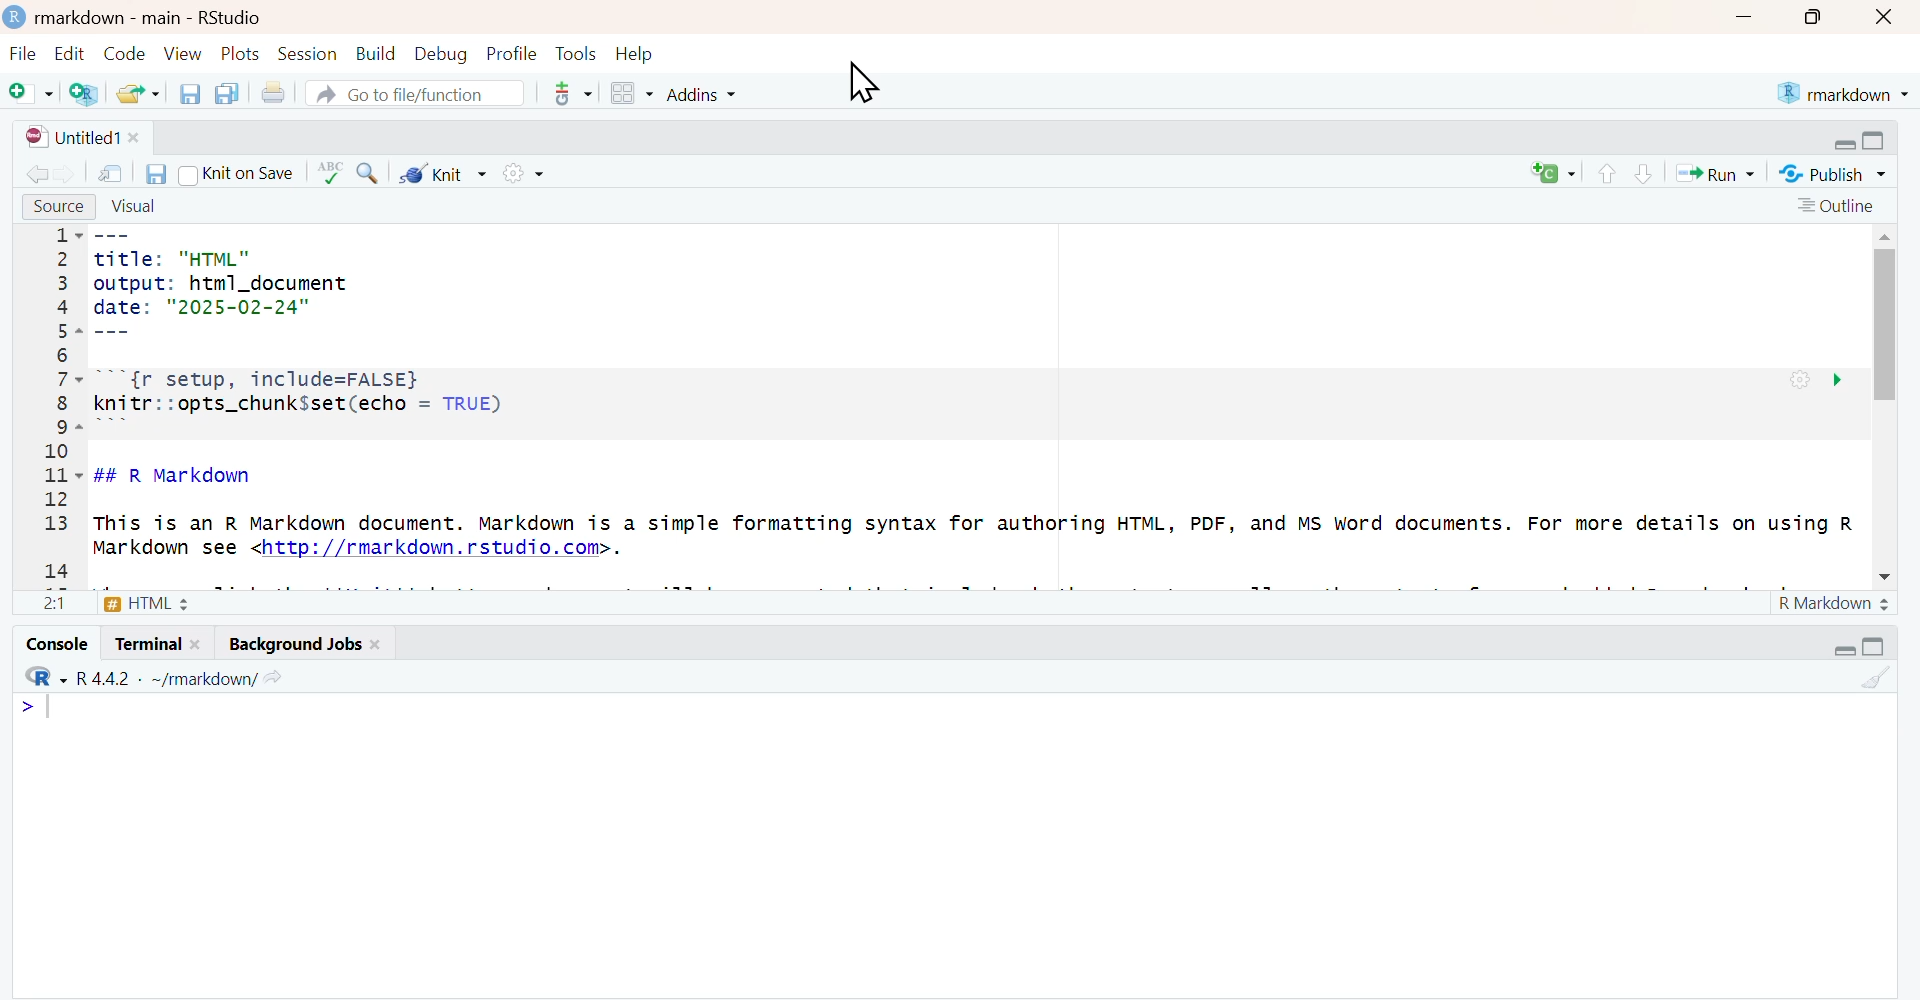 The height and width of the screenshot is (1000, 1920). What do you see at coordinates (1743, 16) in the screenshot?
I see `minimize` at bounding box center [1743, 16].